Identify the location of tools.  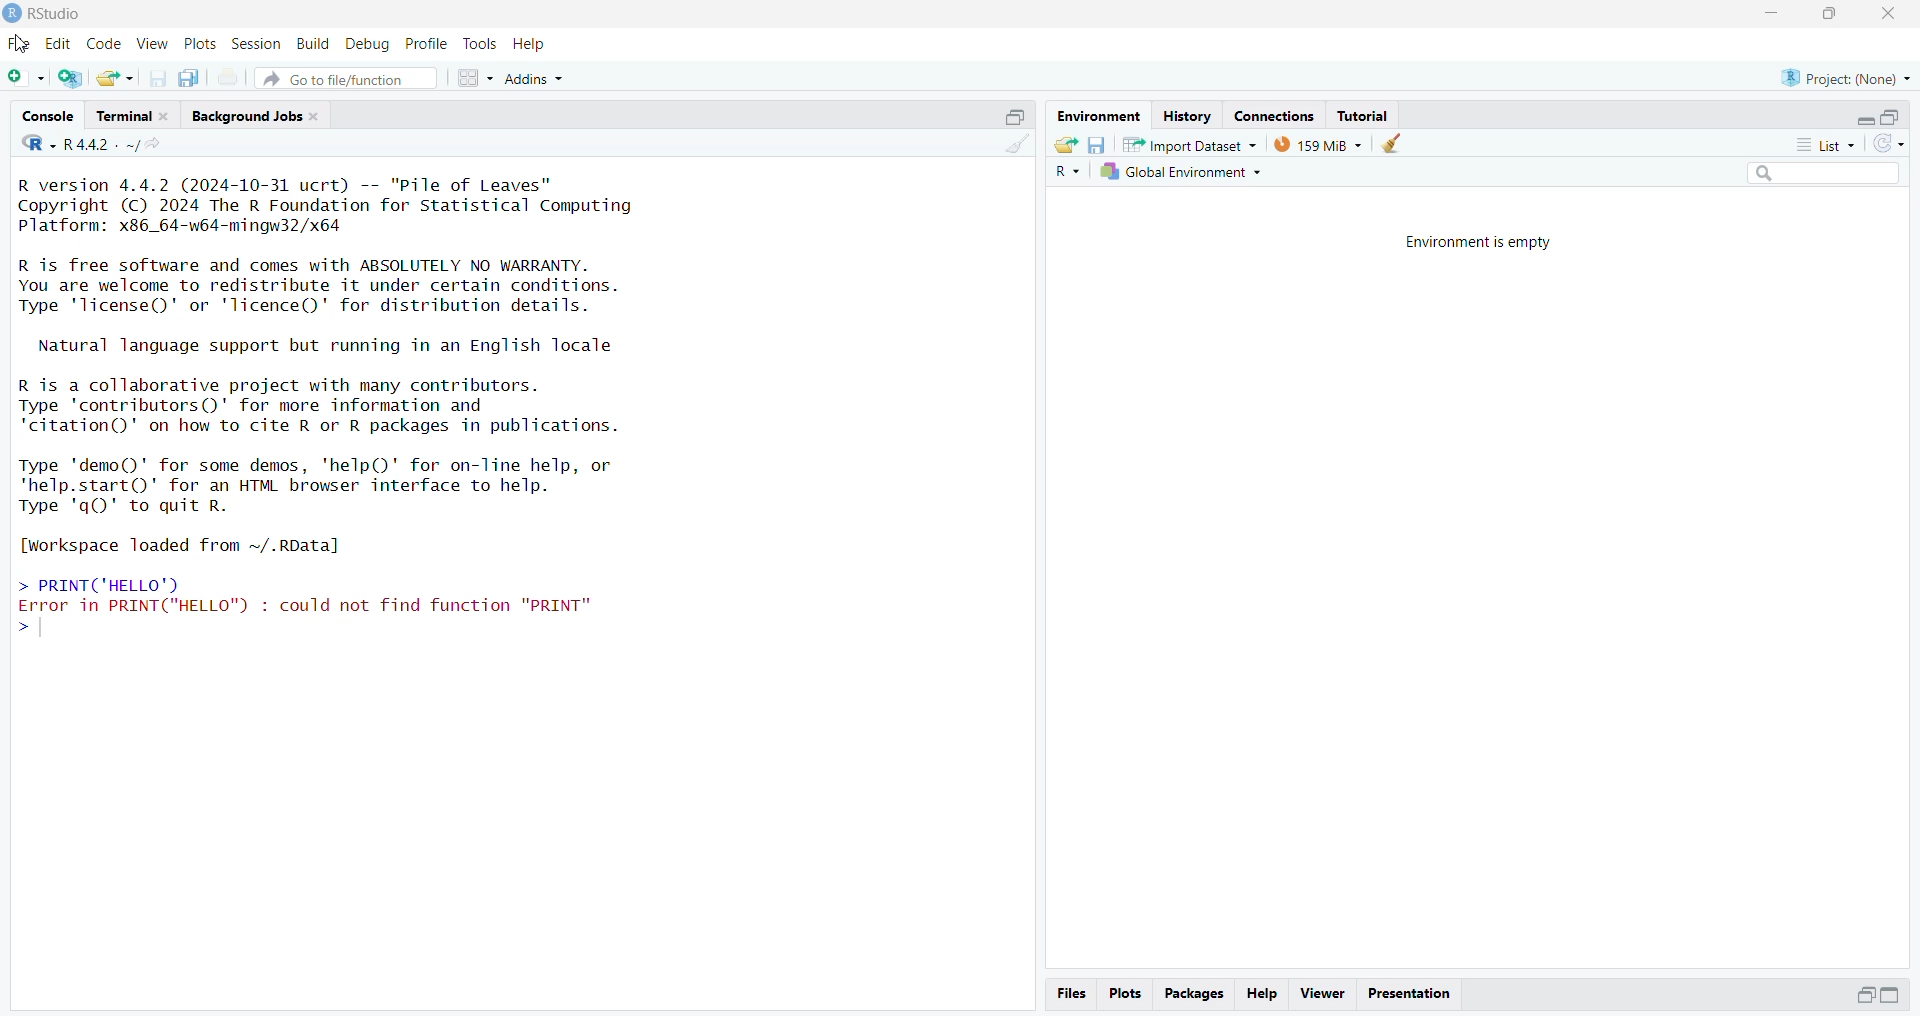
(481, 44).